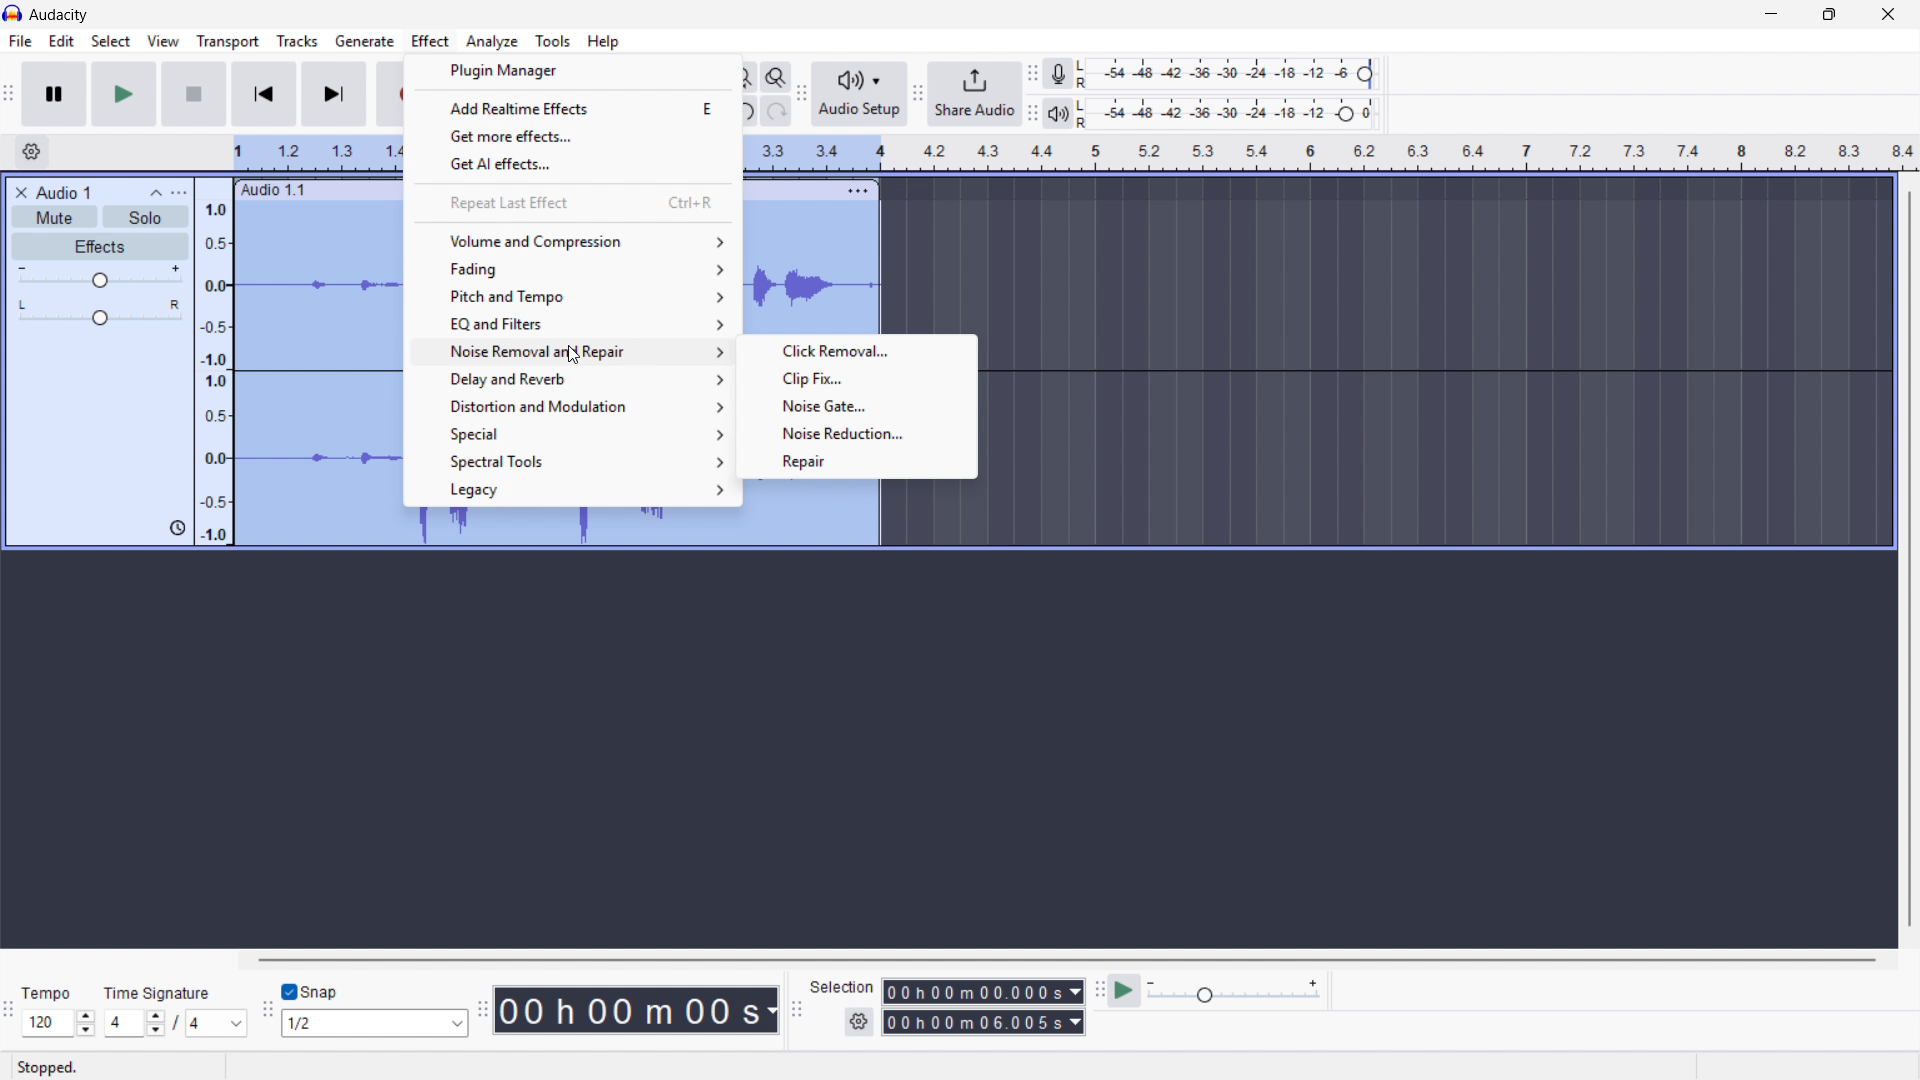  Describe the element at coordinates (776, 77) in the screenshot. I see `toggle zoom` at that location.